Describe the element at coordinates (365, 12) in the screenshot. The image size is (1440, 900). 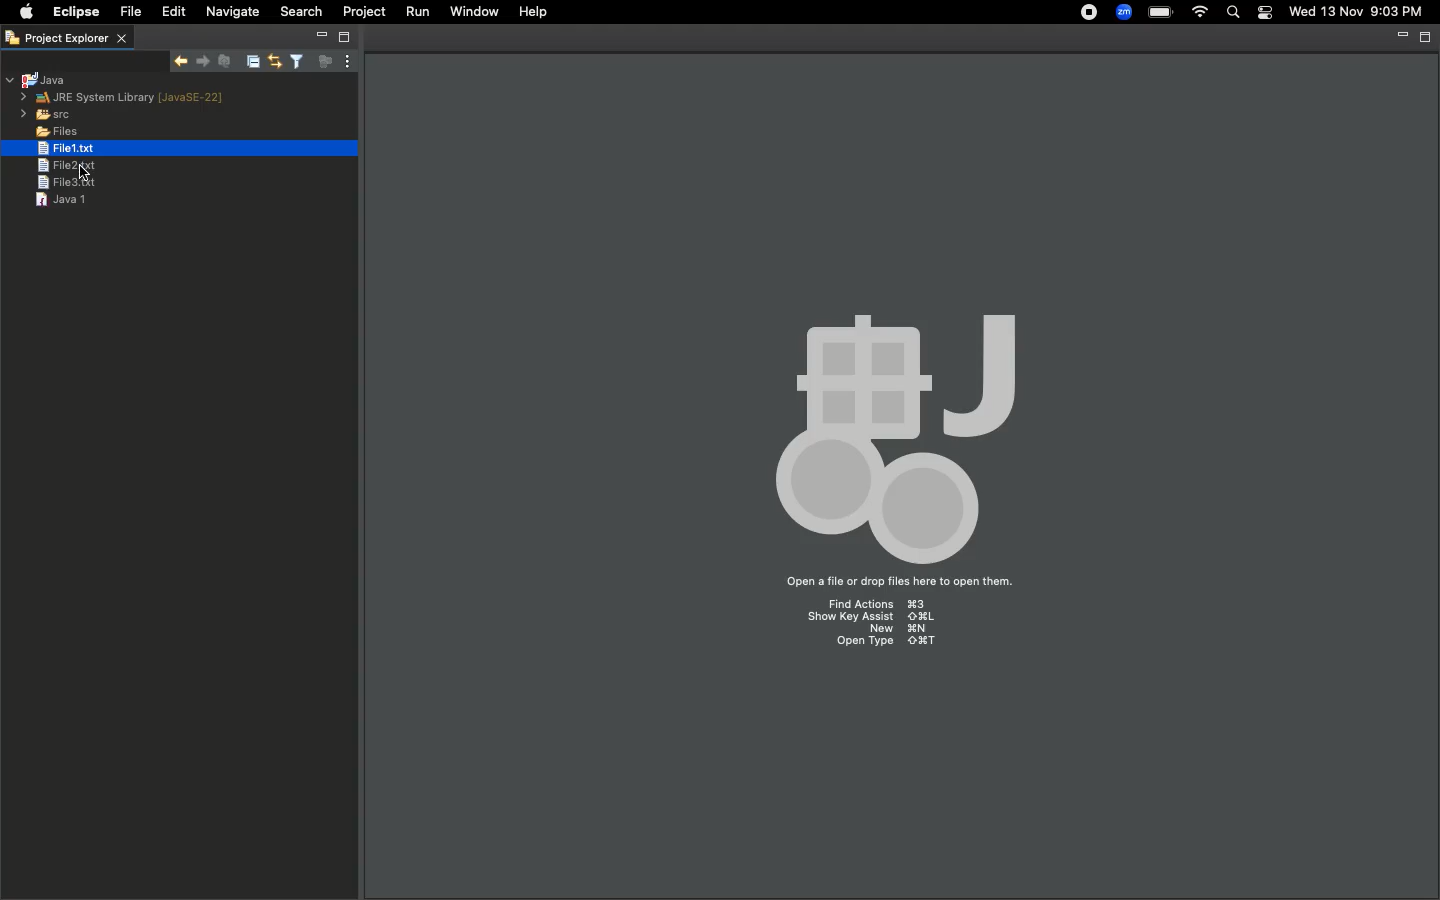
I see `Project` at that location.